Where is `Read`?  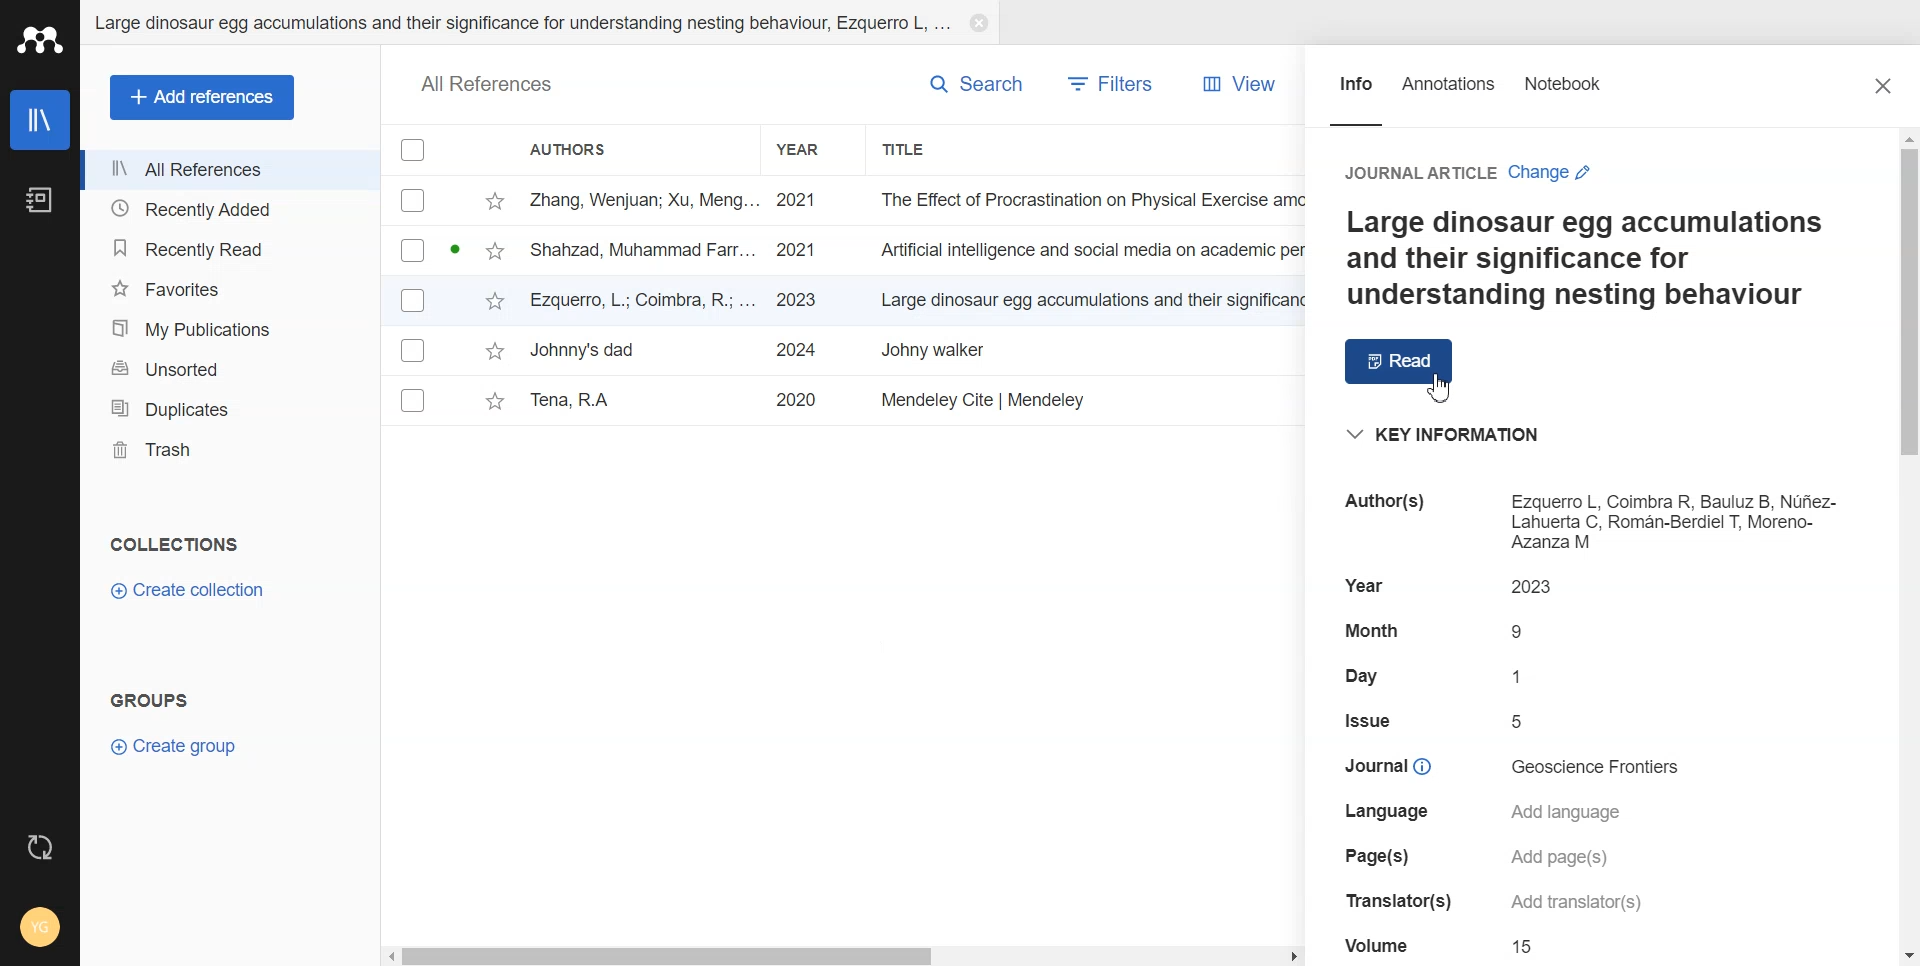
Read is located at coordinates (1401, 361).